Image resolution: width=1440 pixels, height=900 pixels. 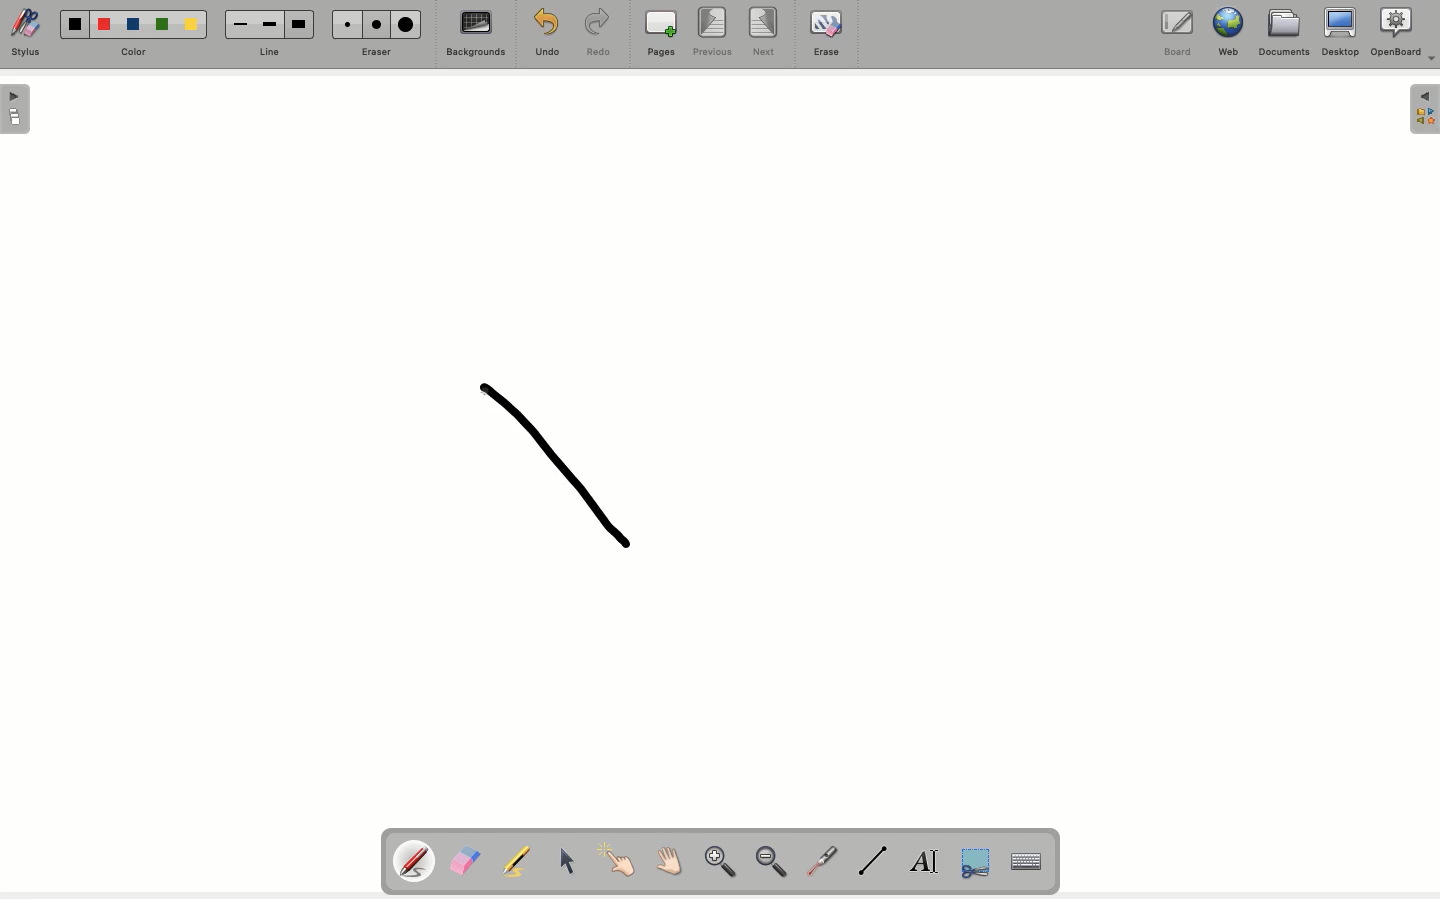 What do you see at coordinates (1339, 34) in the screenshot?
I see `Desktop` at bounding box center [1339, 34].